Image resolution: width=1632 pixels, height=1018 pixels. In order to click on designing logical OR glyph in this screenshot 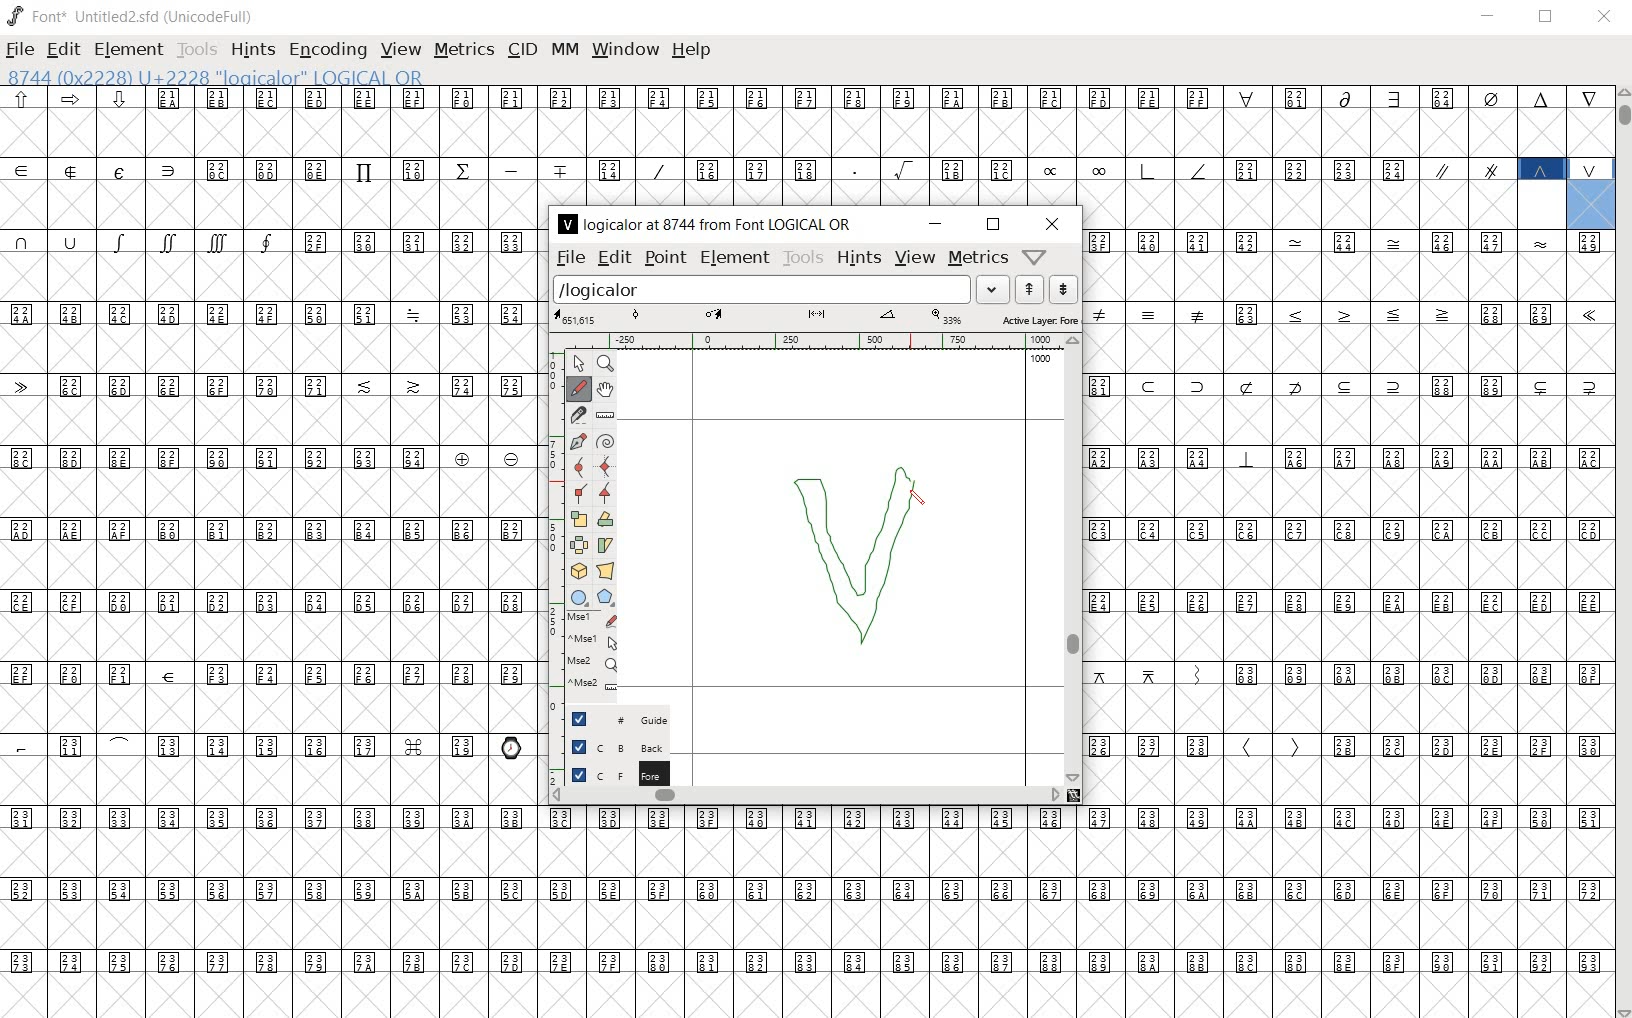, I will do `click(858, 545)`.